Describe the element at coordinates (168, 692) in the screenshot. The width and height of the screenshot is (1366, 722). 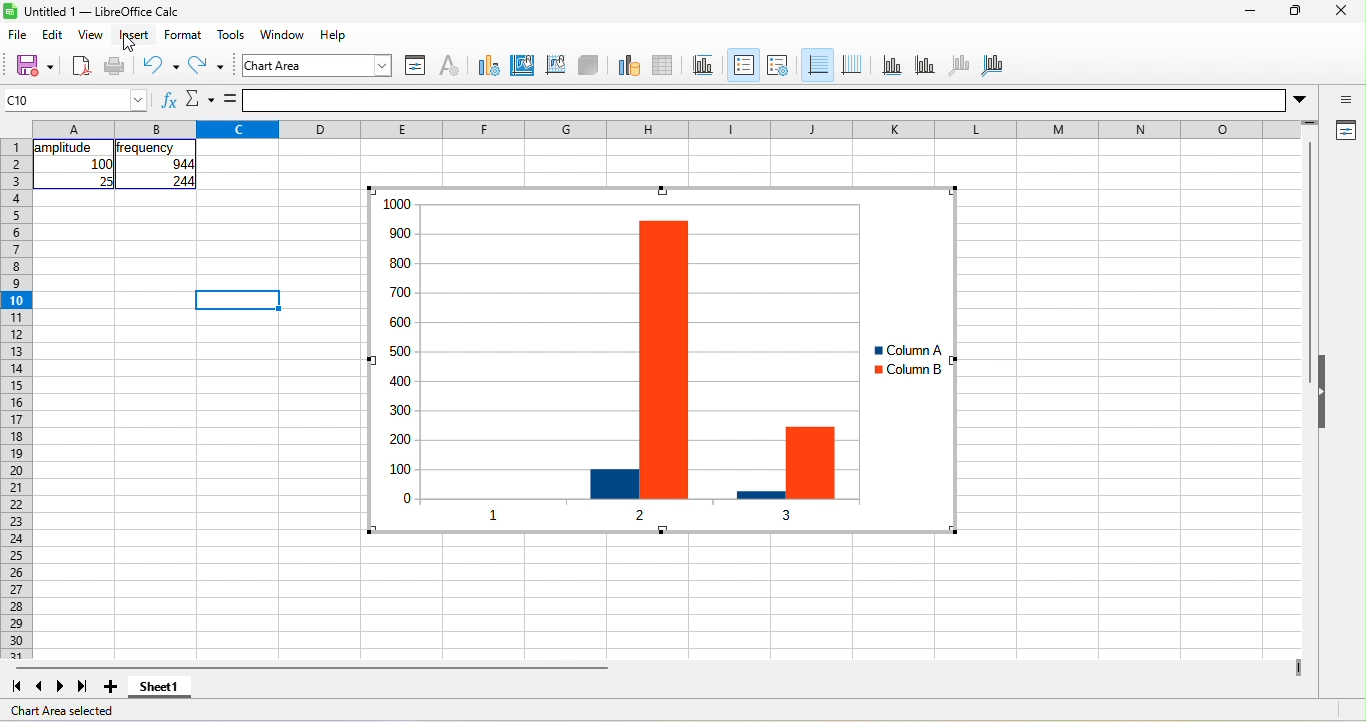
I see `sheet1` at that location.